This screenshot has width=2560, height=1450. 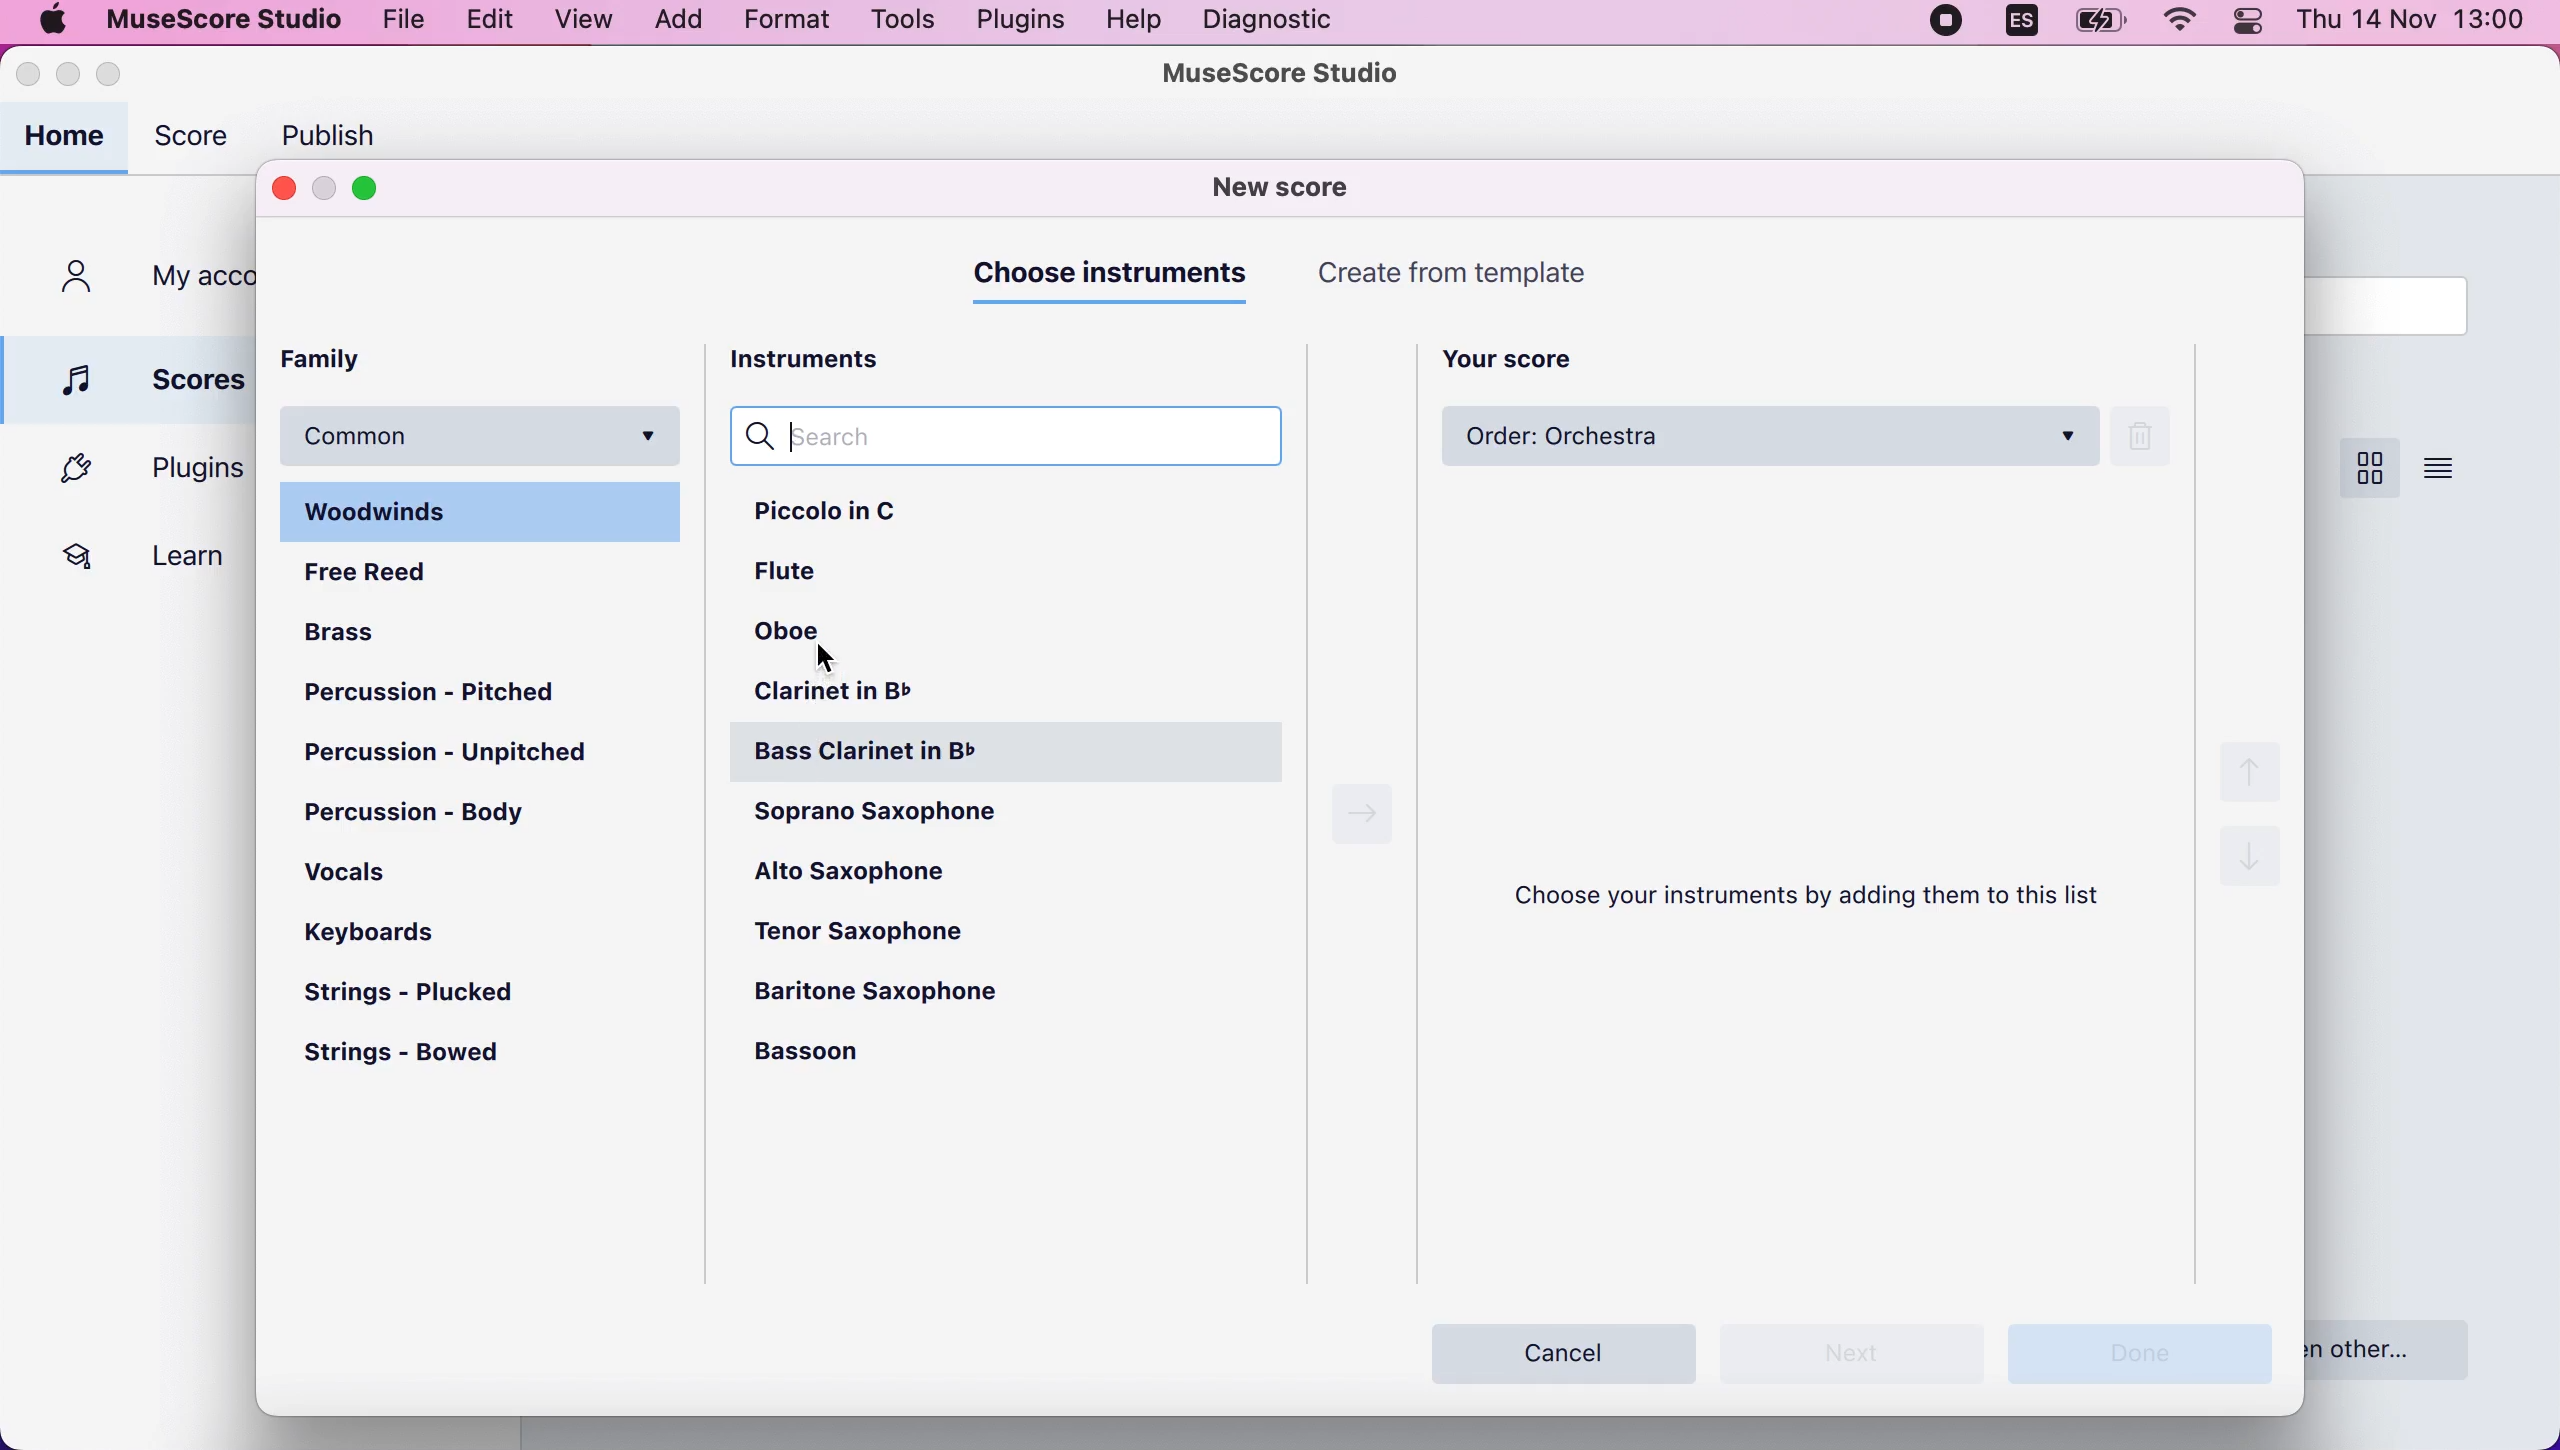 What do you see at coordinates (69, 139) in the screenshot?
I see `home` at bounding box center [69, 139].